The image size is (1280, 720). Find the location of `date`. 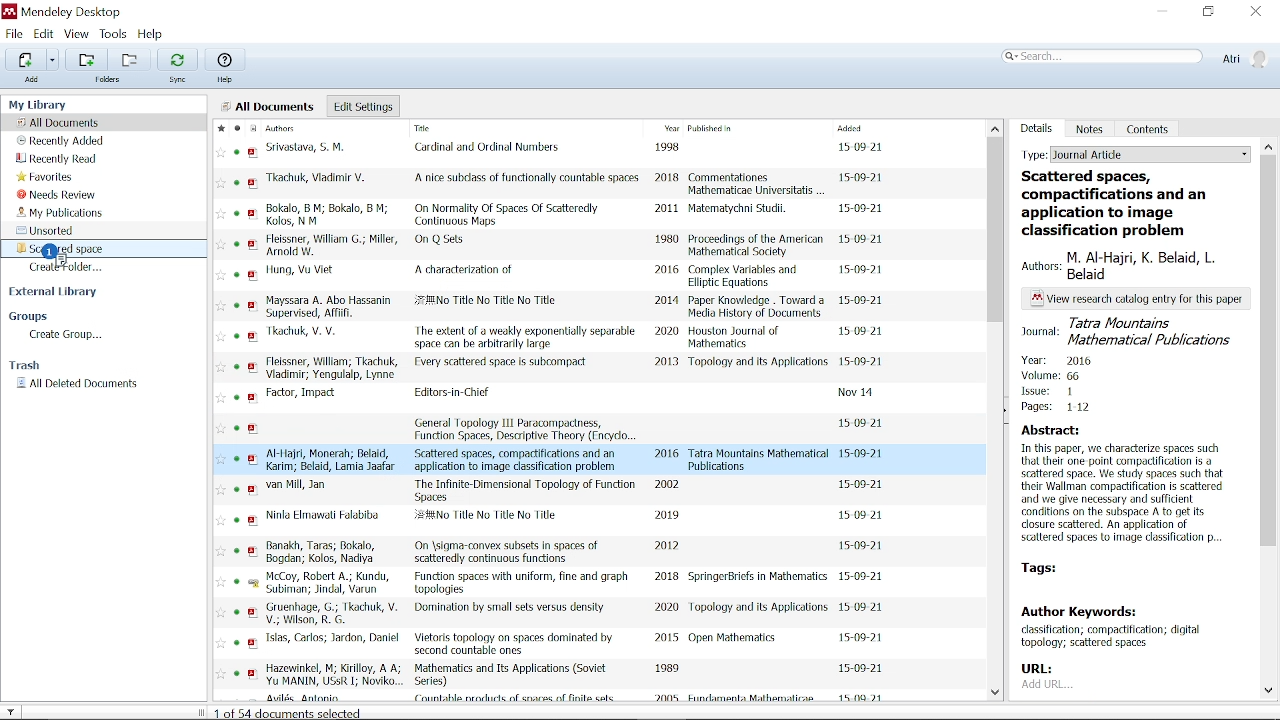

date is located at coordinates (865, 273).